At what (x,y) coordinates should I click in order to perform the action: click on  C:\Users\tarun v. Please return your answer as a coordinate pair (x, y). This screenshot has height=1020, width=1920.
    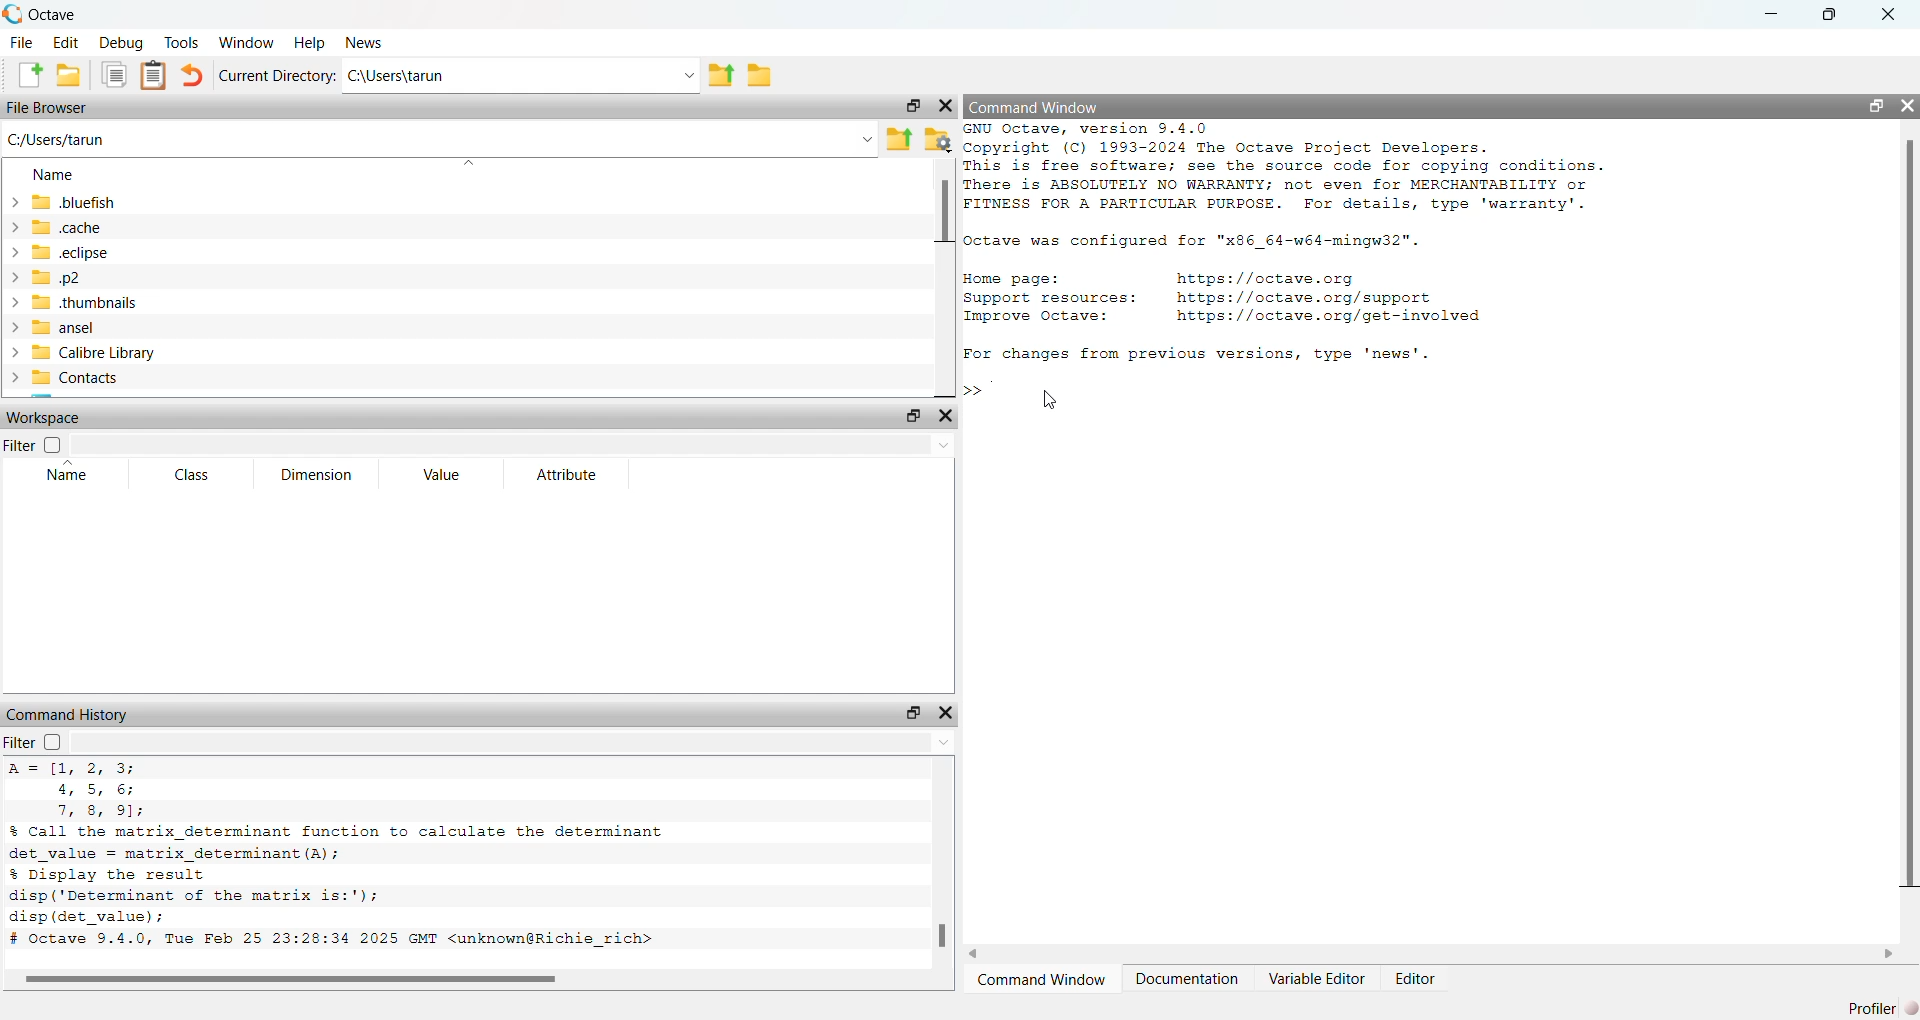
    Looking at the image, I should click on (521, 76).